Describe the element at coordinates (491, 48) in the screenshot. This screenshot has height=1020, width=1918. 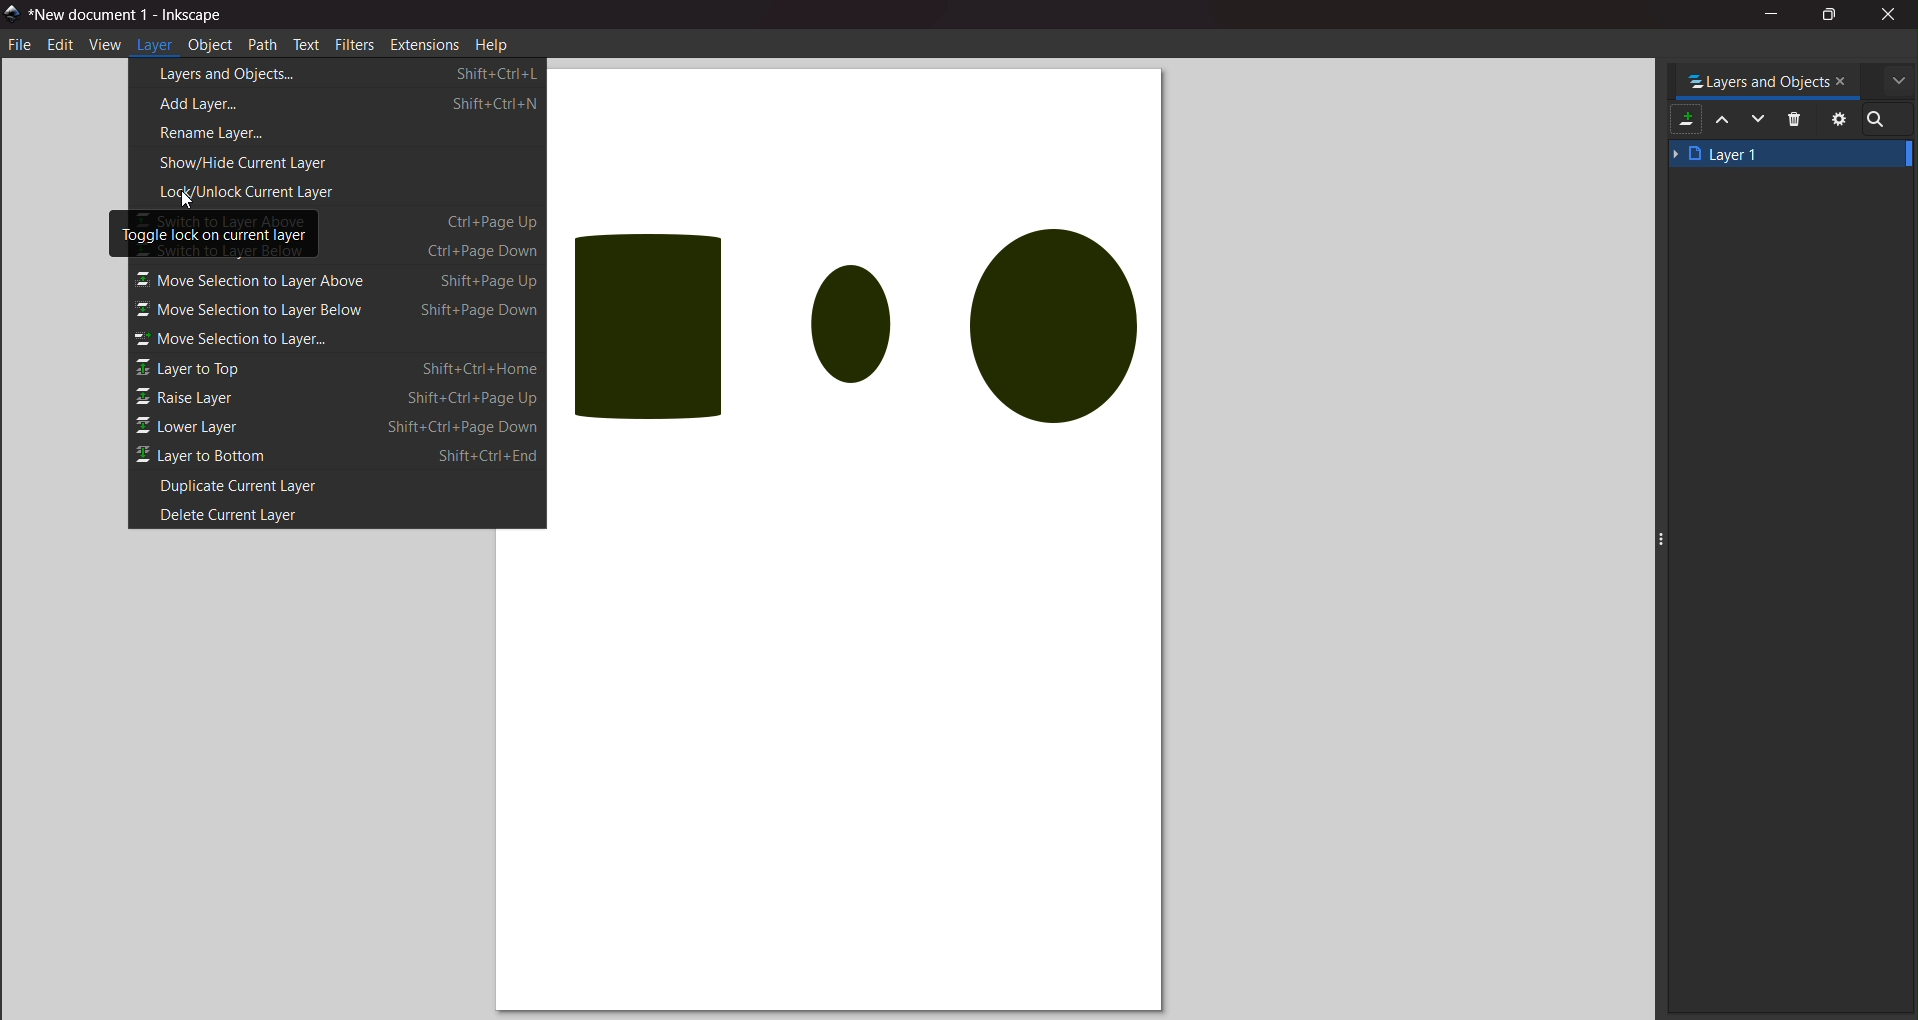
I see `help` at that location.